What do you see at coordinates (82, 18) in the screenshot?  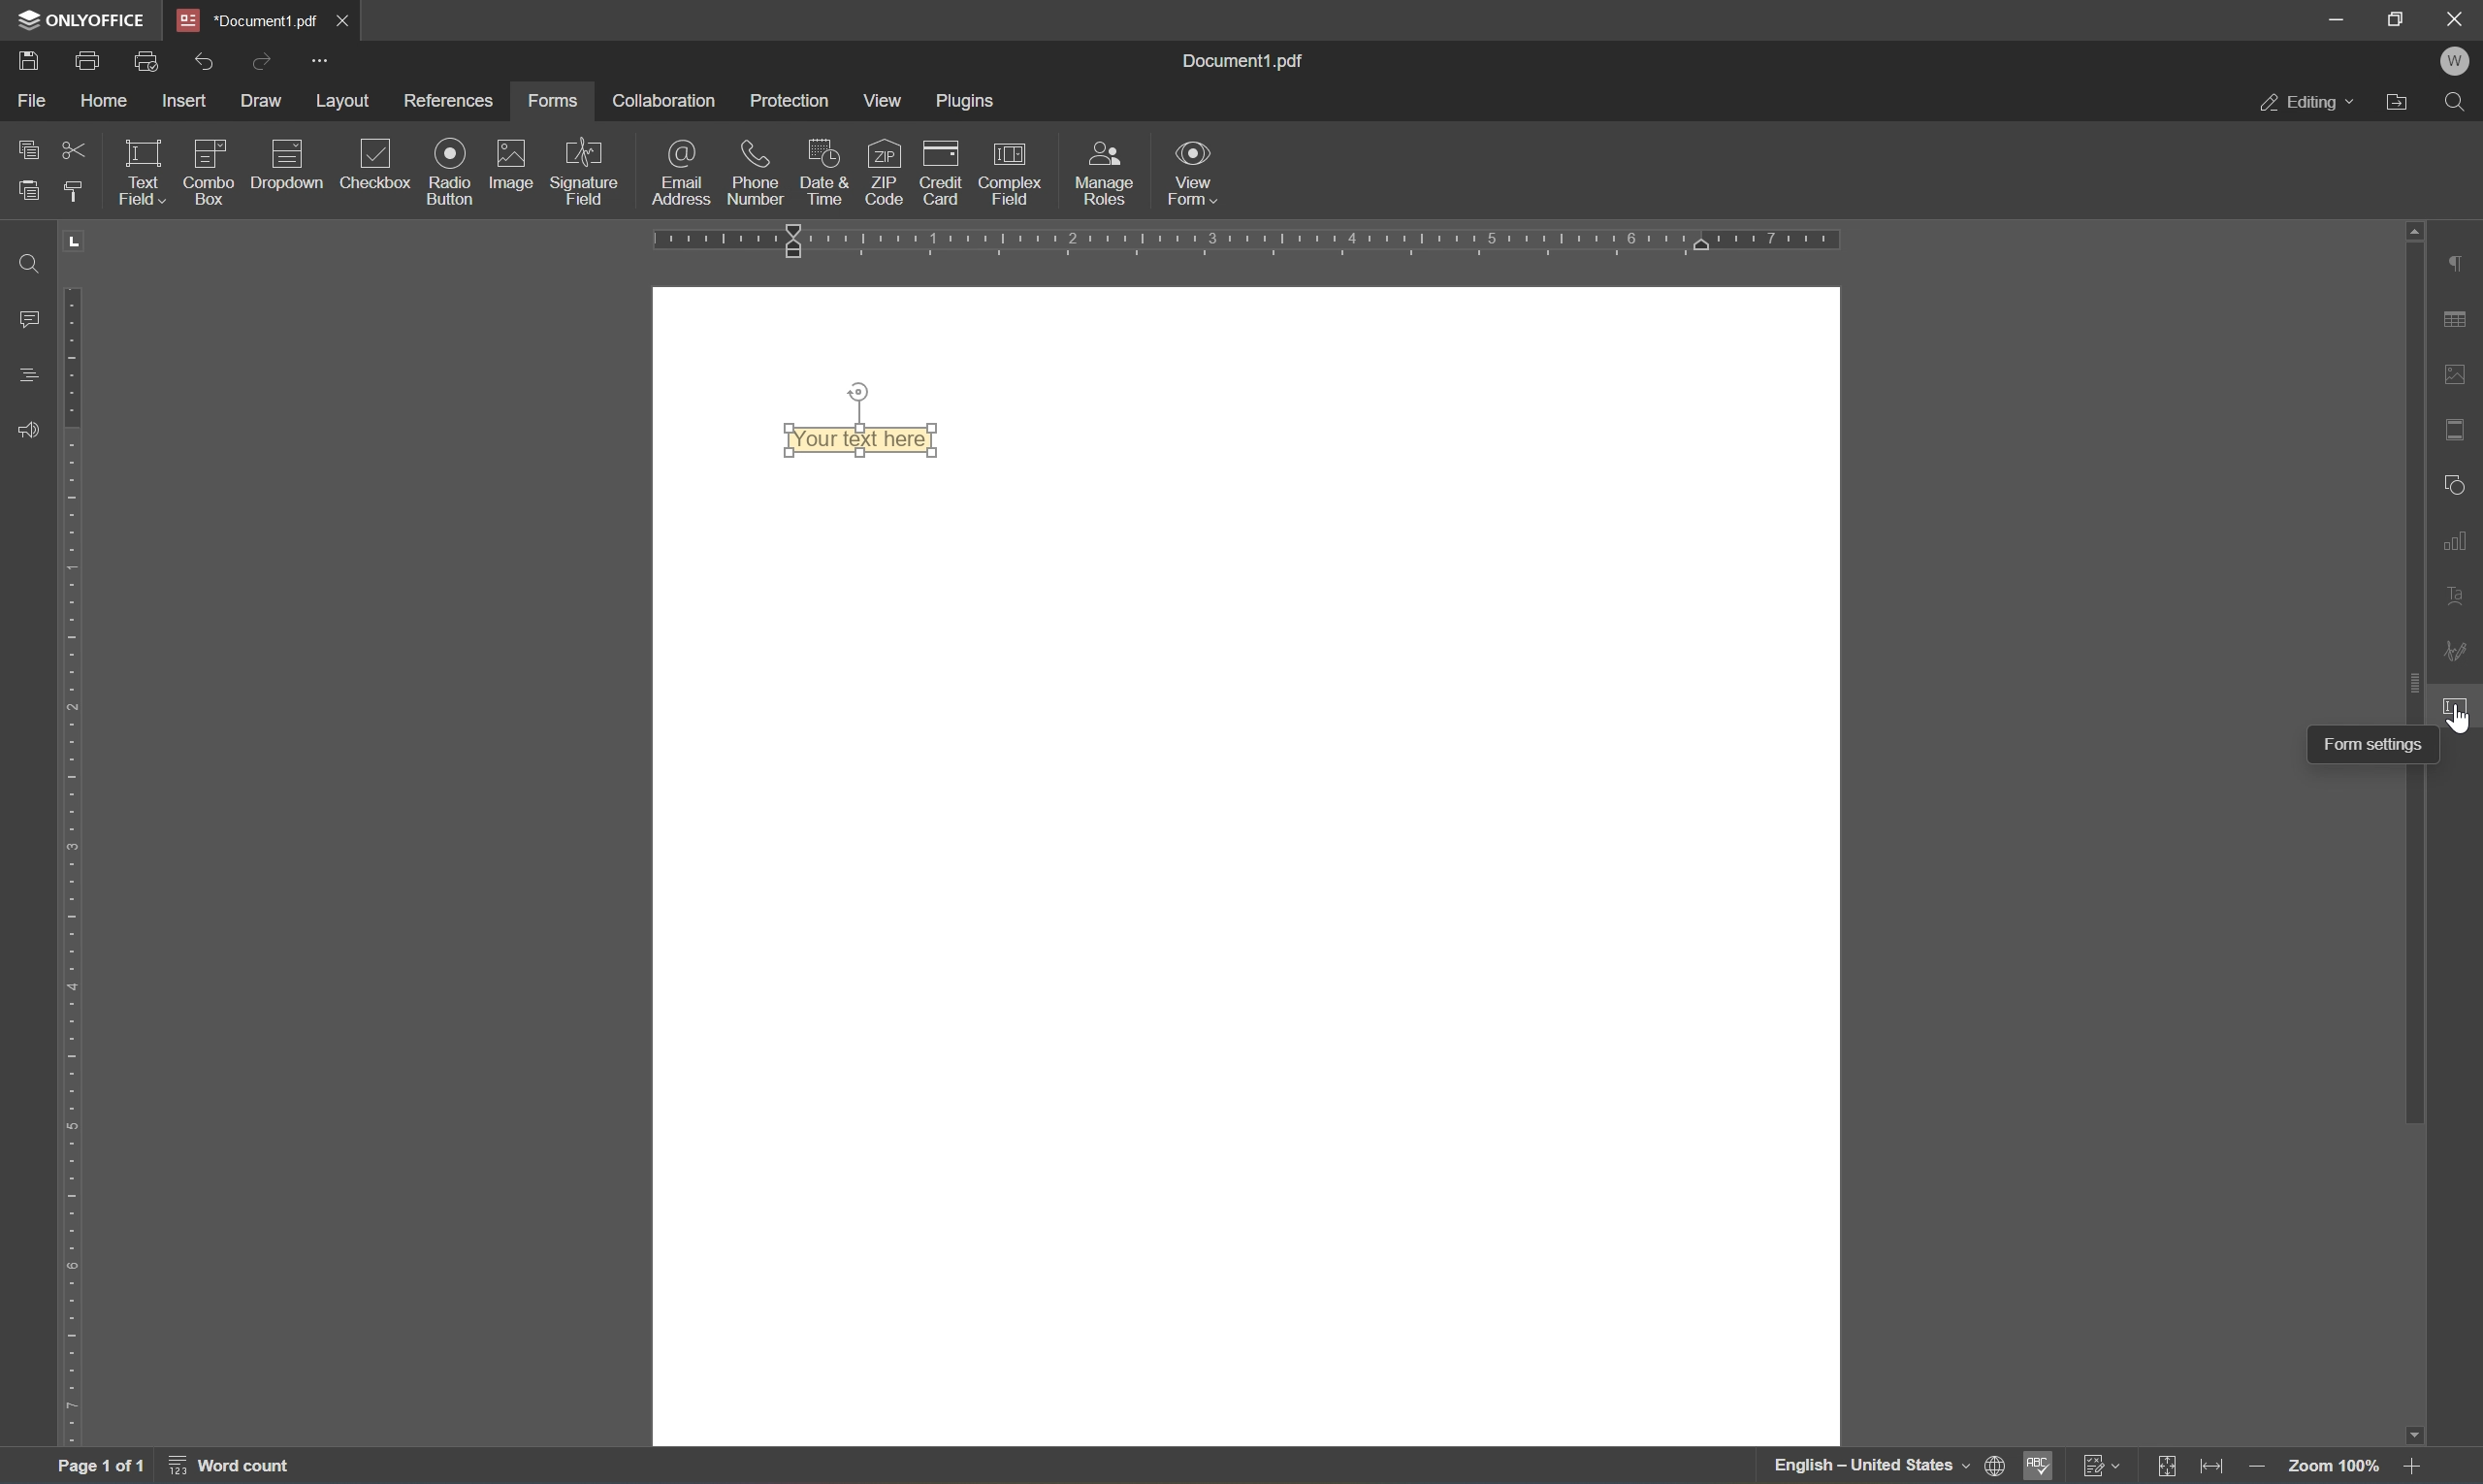 I see `ONLYOFFICE` at bounding box center [82, 18].